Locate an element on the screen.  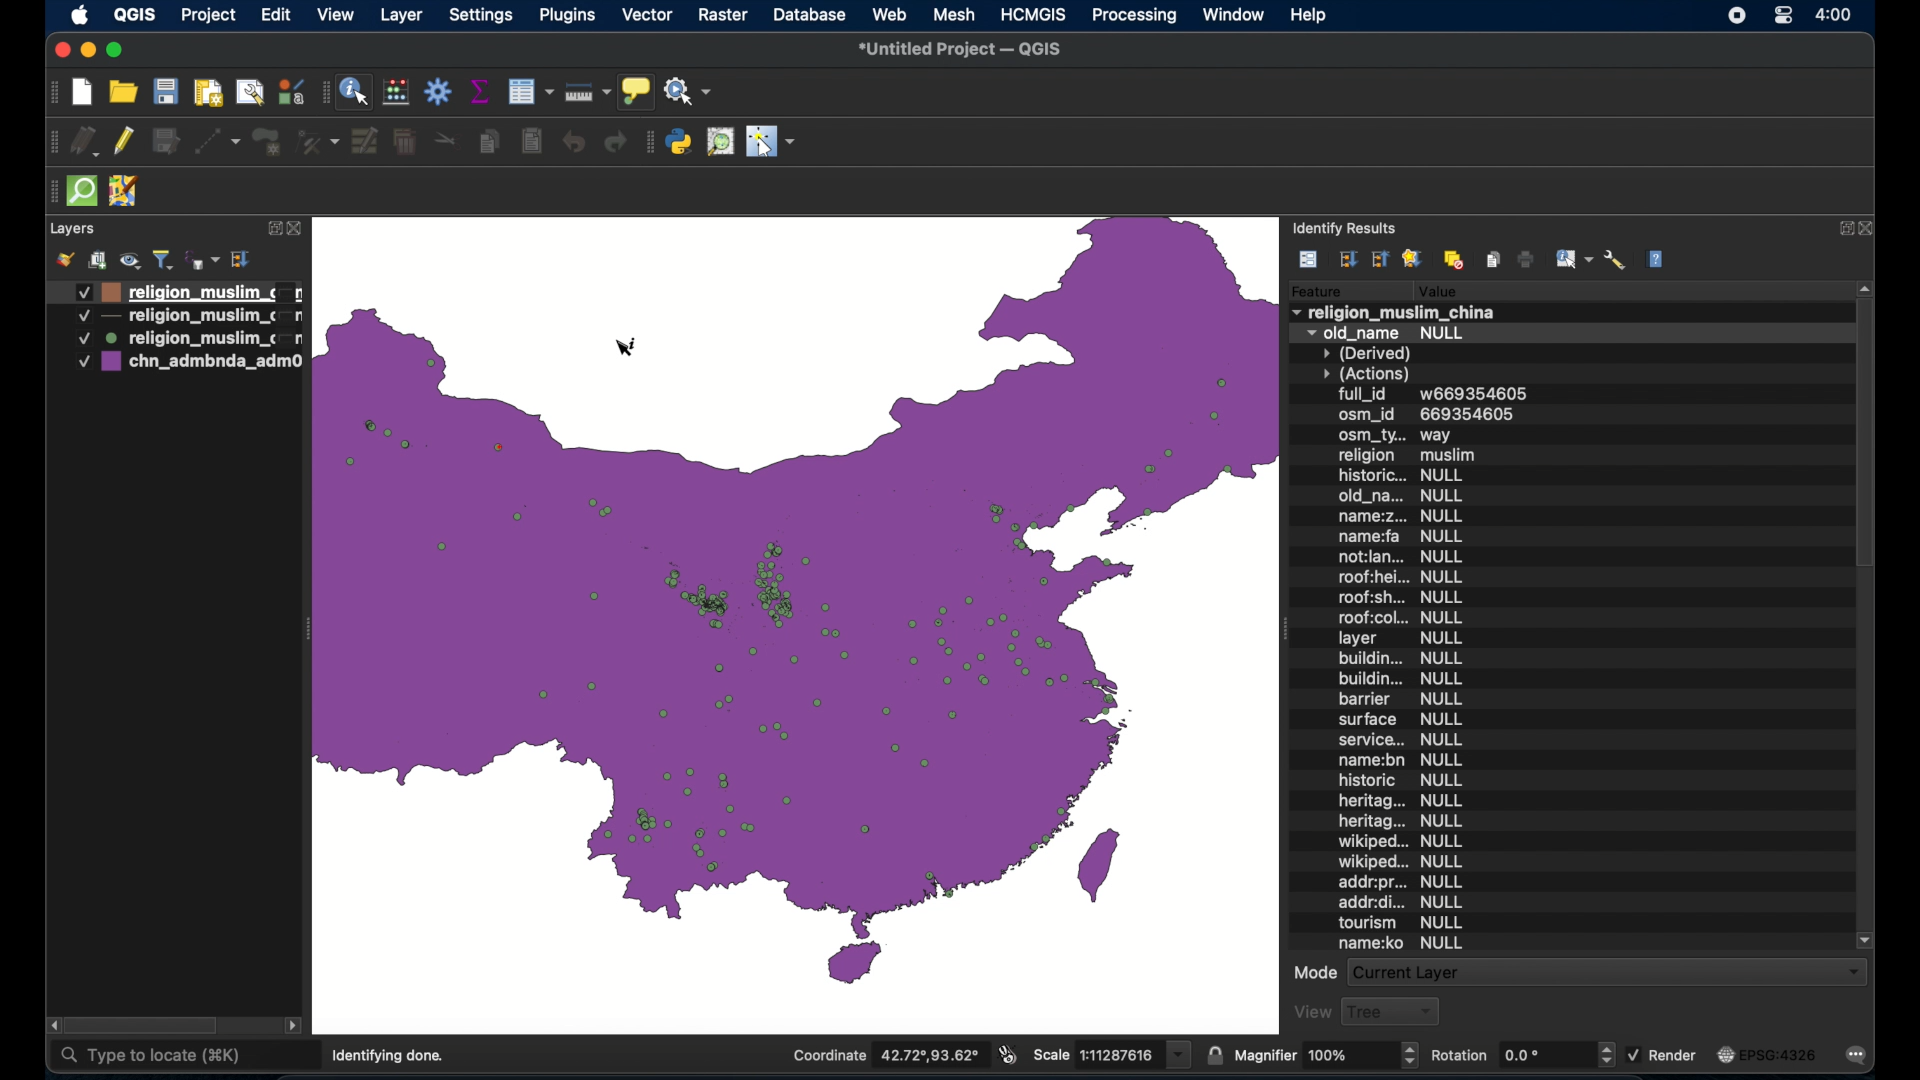
drag handle is located at coordinates (50, 190).